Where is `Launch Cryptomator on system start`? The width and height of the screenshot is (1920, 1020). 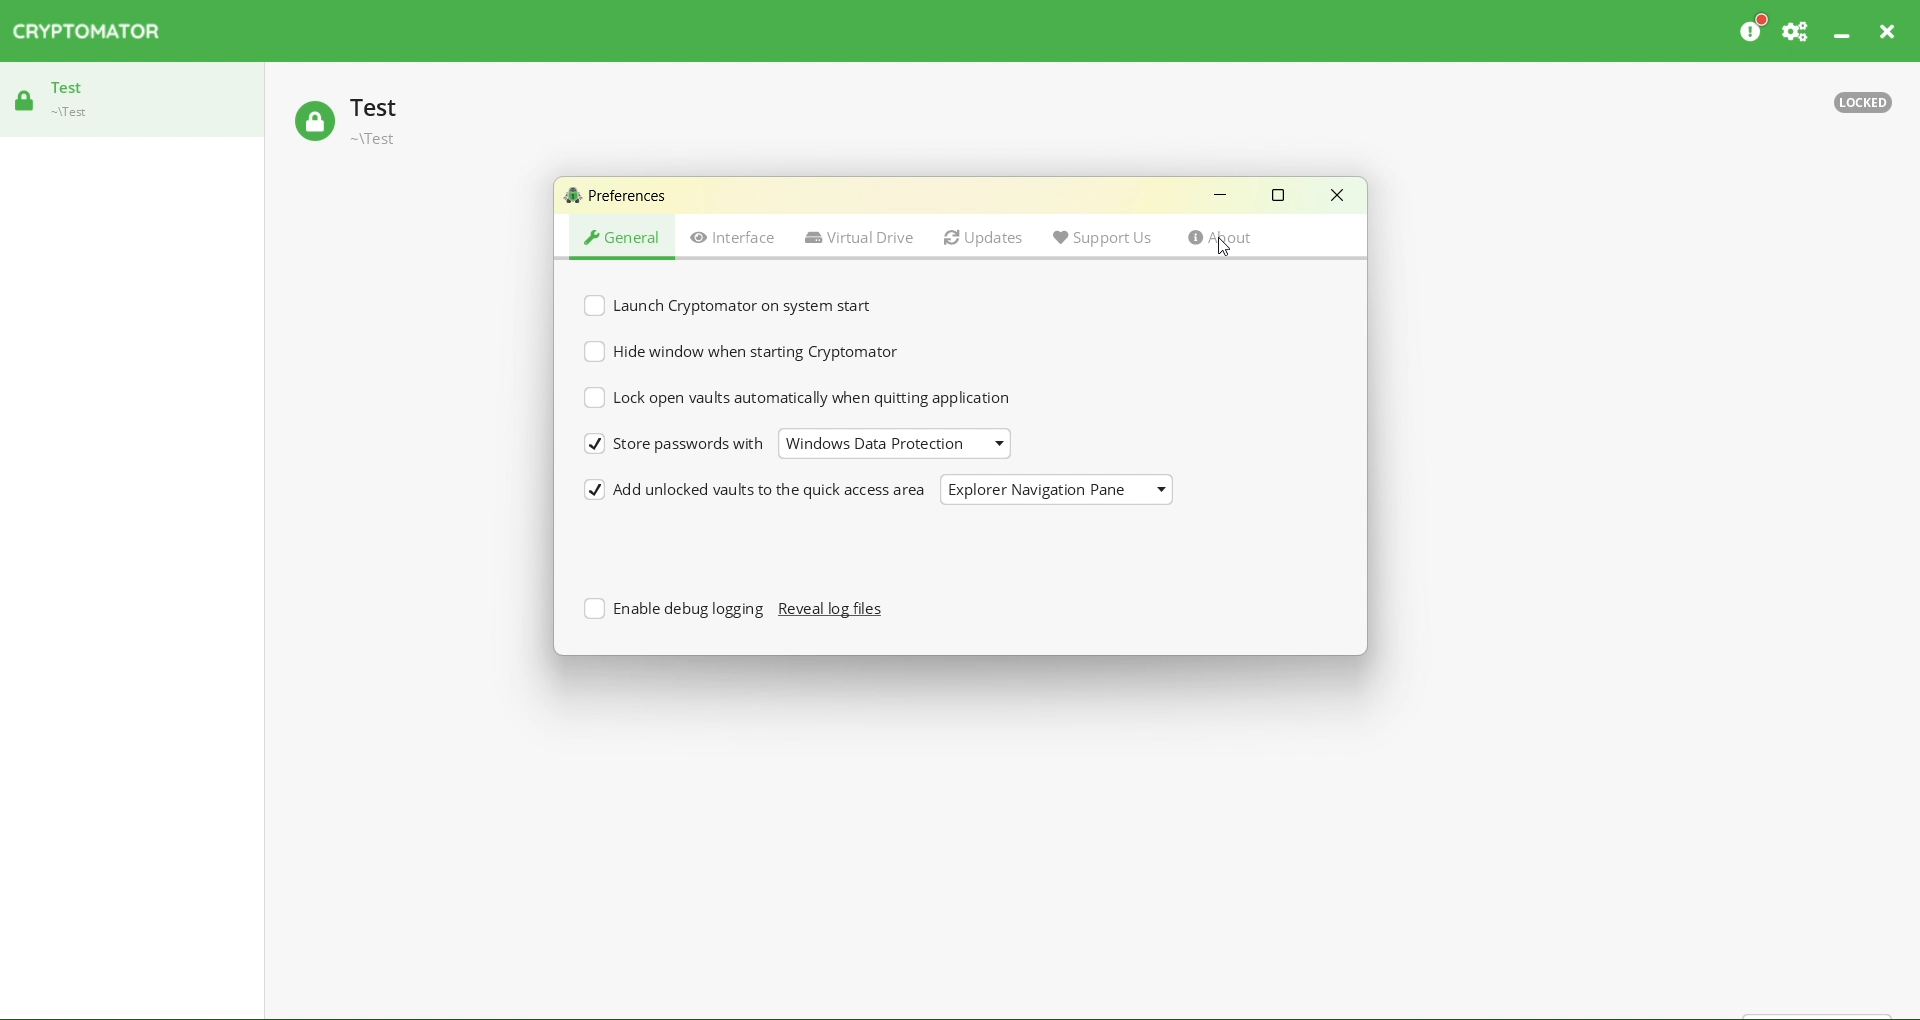 Launch Cryptomator on system start is located at coordinates (722, 301).